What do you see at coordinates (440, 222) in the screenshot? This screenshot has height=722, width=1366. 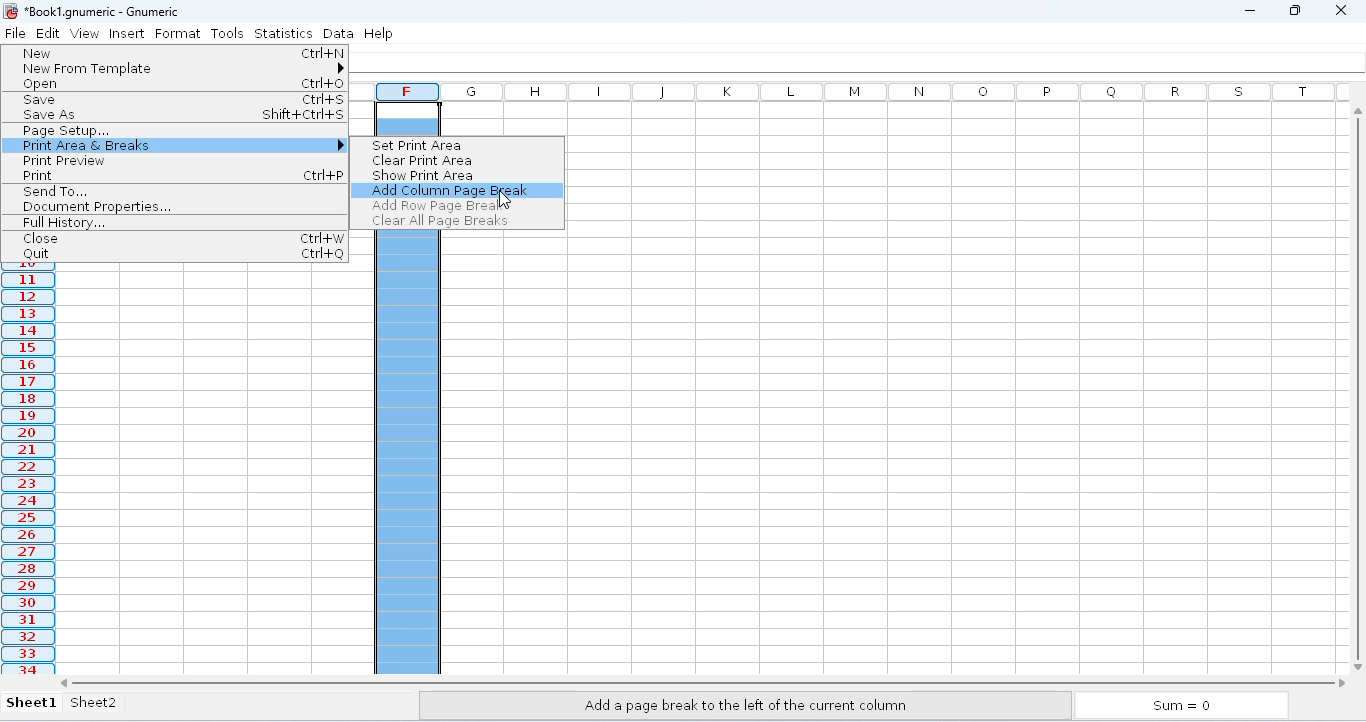 I see `clear all page breaks` at bounding box center [440, 222].